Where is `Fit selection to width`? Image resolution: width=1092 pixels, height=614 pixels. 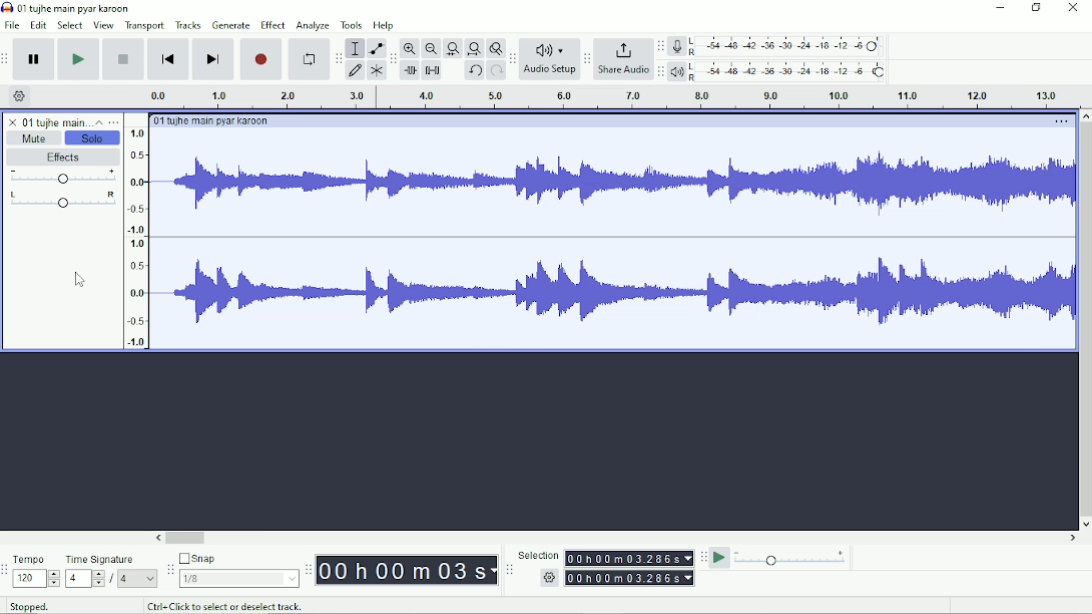 Fit selection to width is located at coordinates (451, 48).